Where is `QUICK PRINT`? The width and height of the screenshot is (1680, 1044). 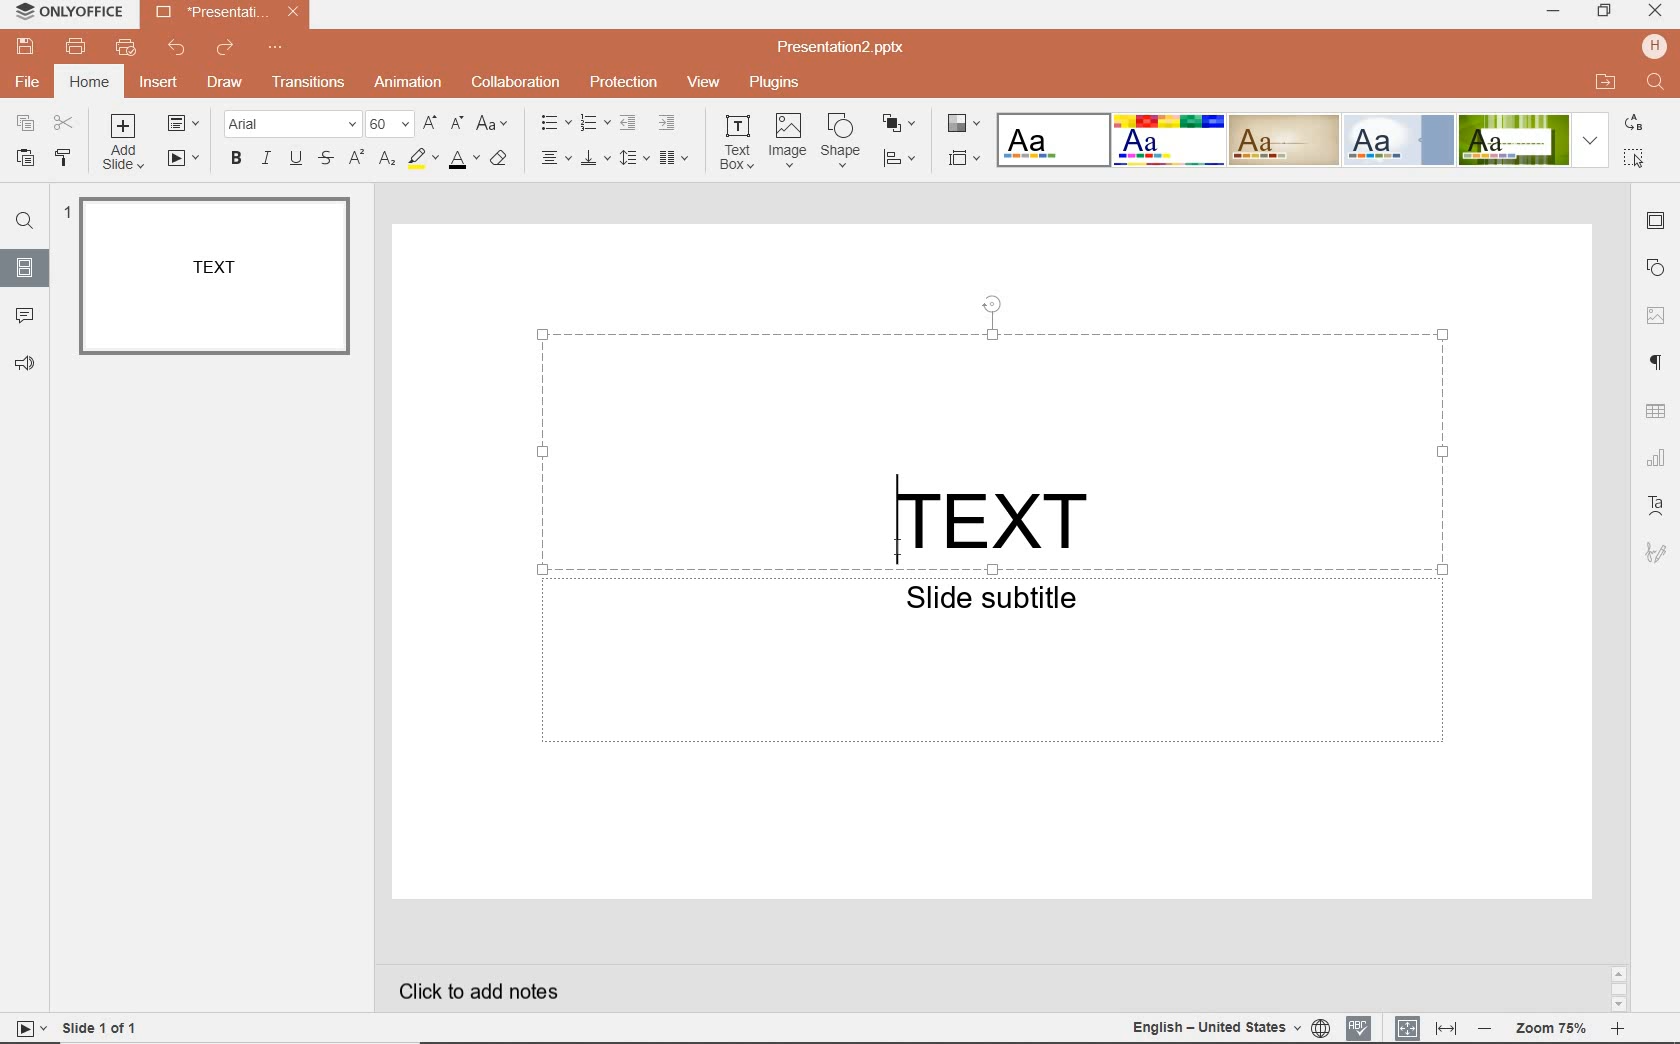
QUICK PRINT is located at coordinates (125, 49).